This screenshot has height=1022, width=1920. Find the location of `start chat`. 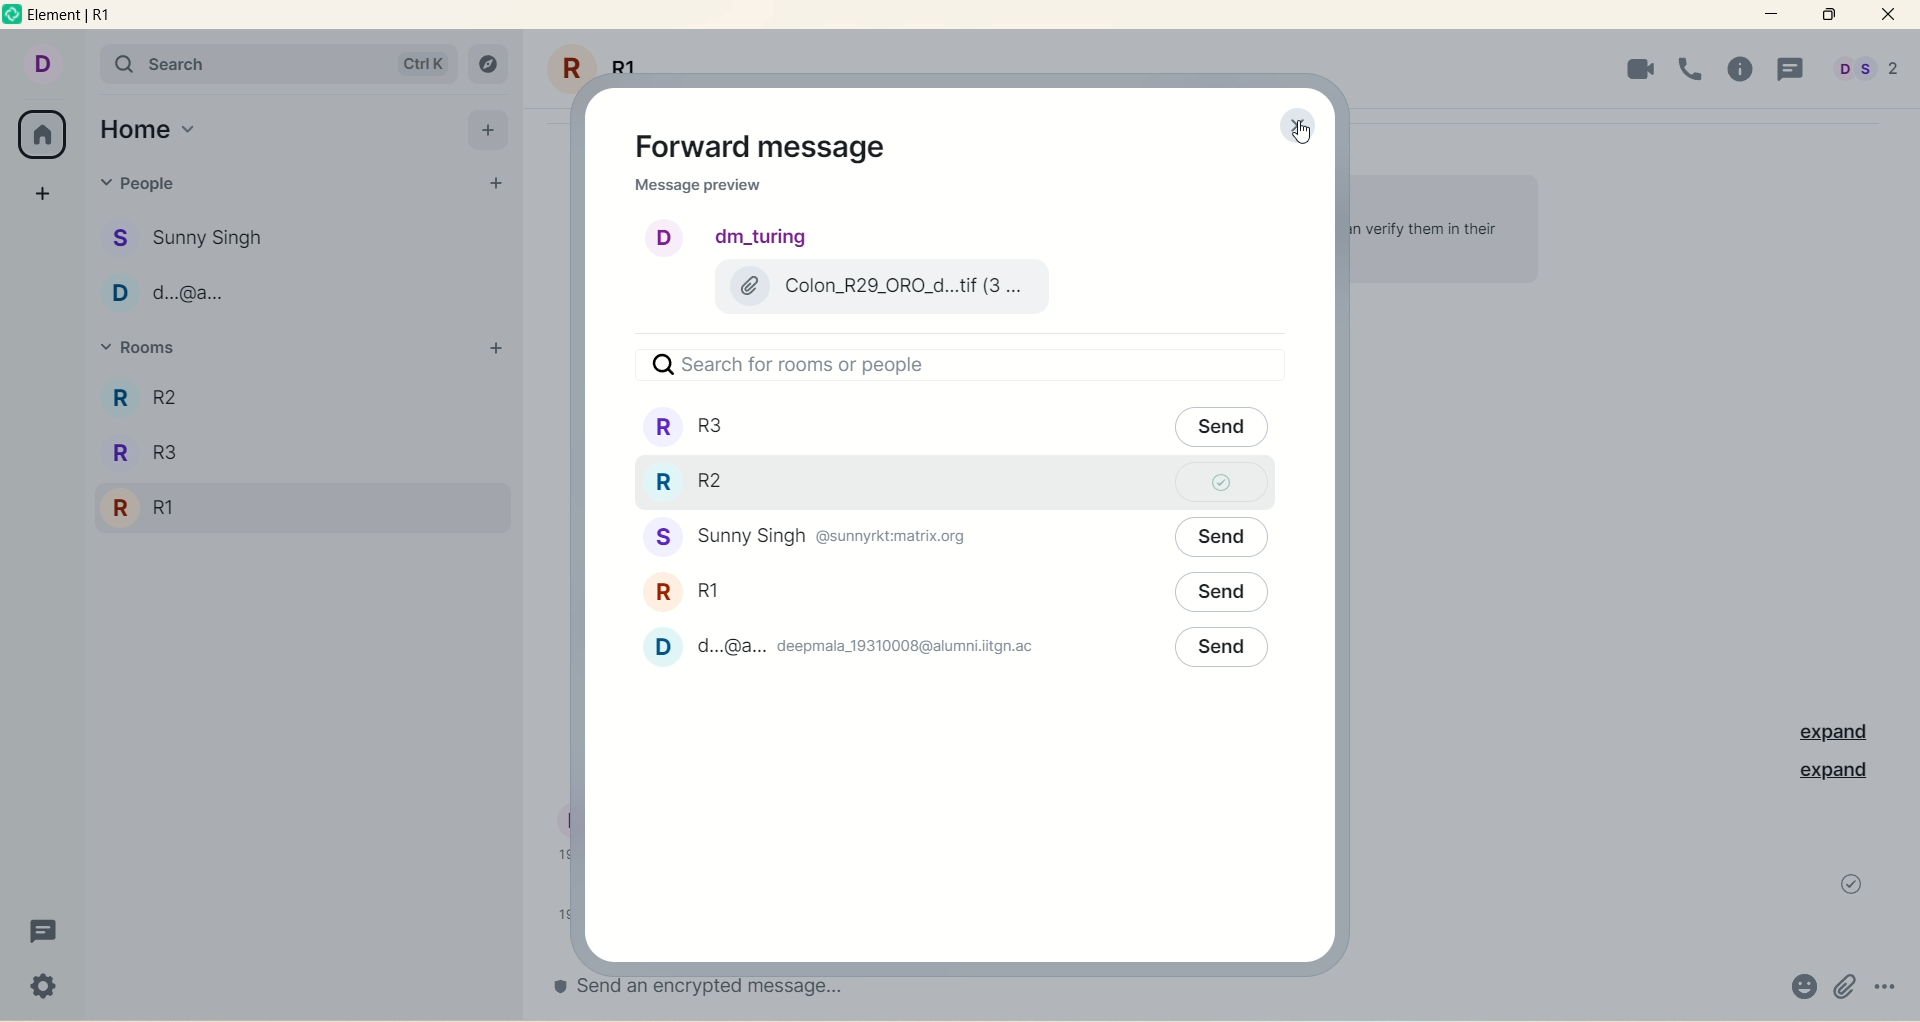

start chat is located at coordinates (493, 185).